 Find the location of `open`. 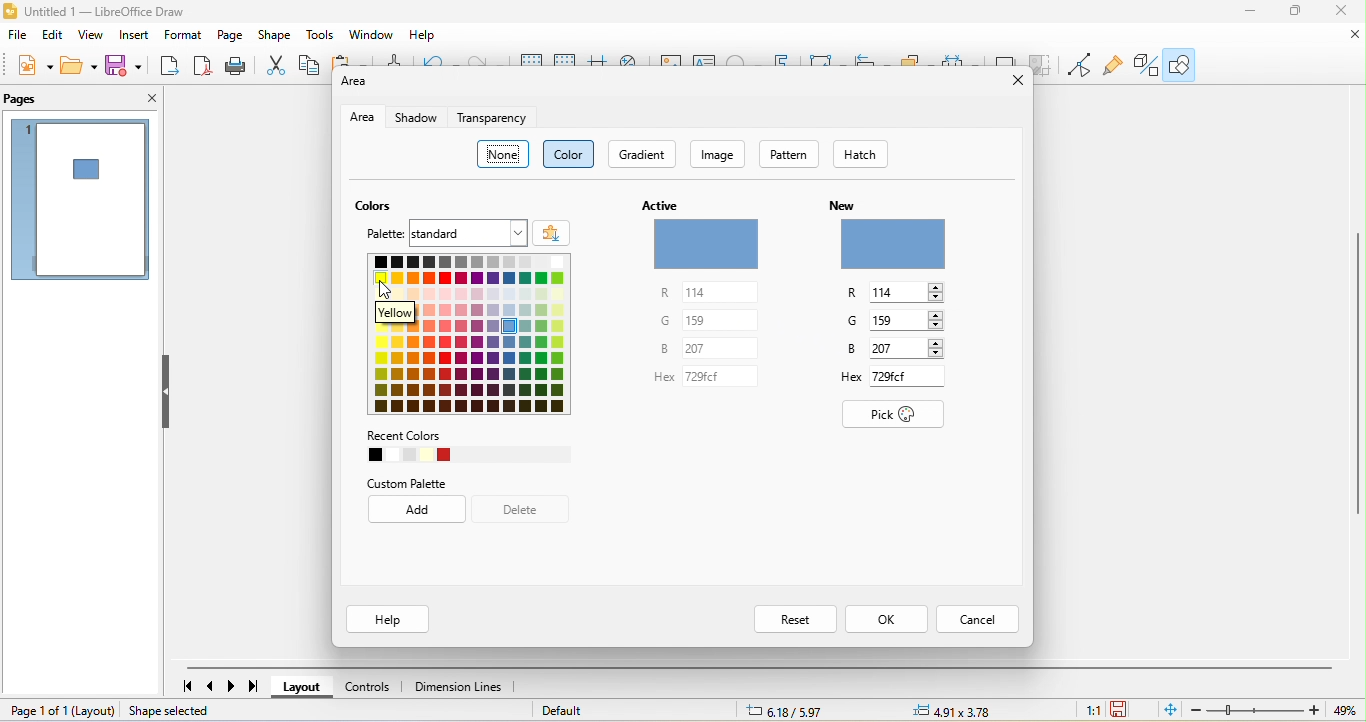

open is located at coordinates (82, 64).